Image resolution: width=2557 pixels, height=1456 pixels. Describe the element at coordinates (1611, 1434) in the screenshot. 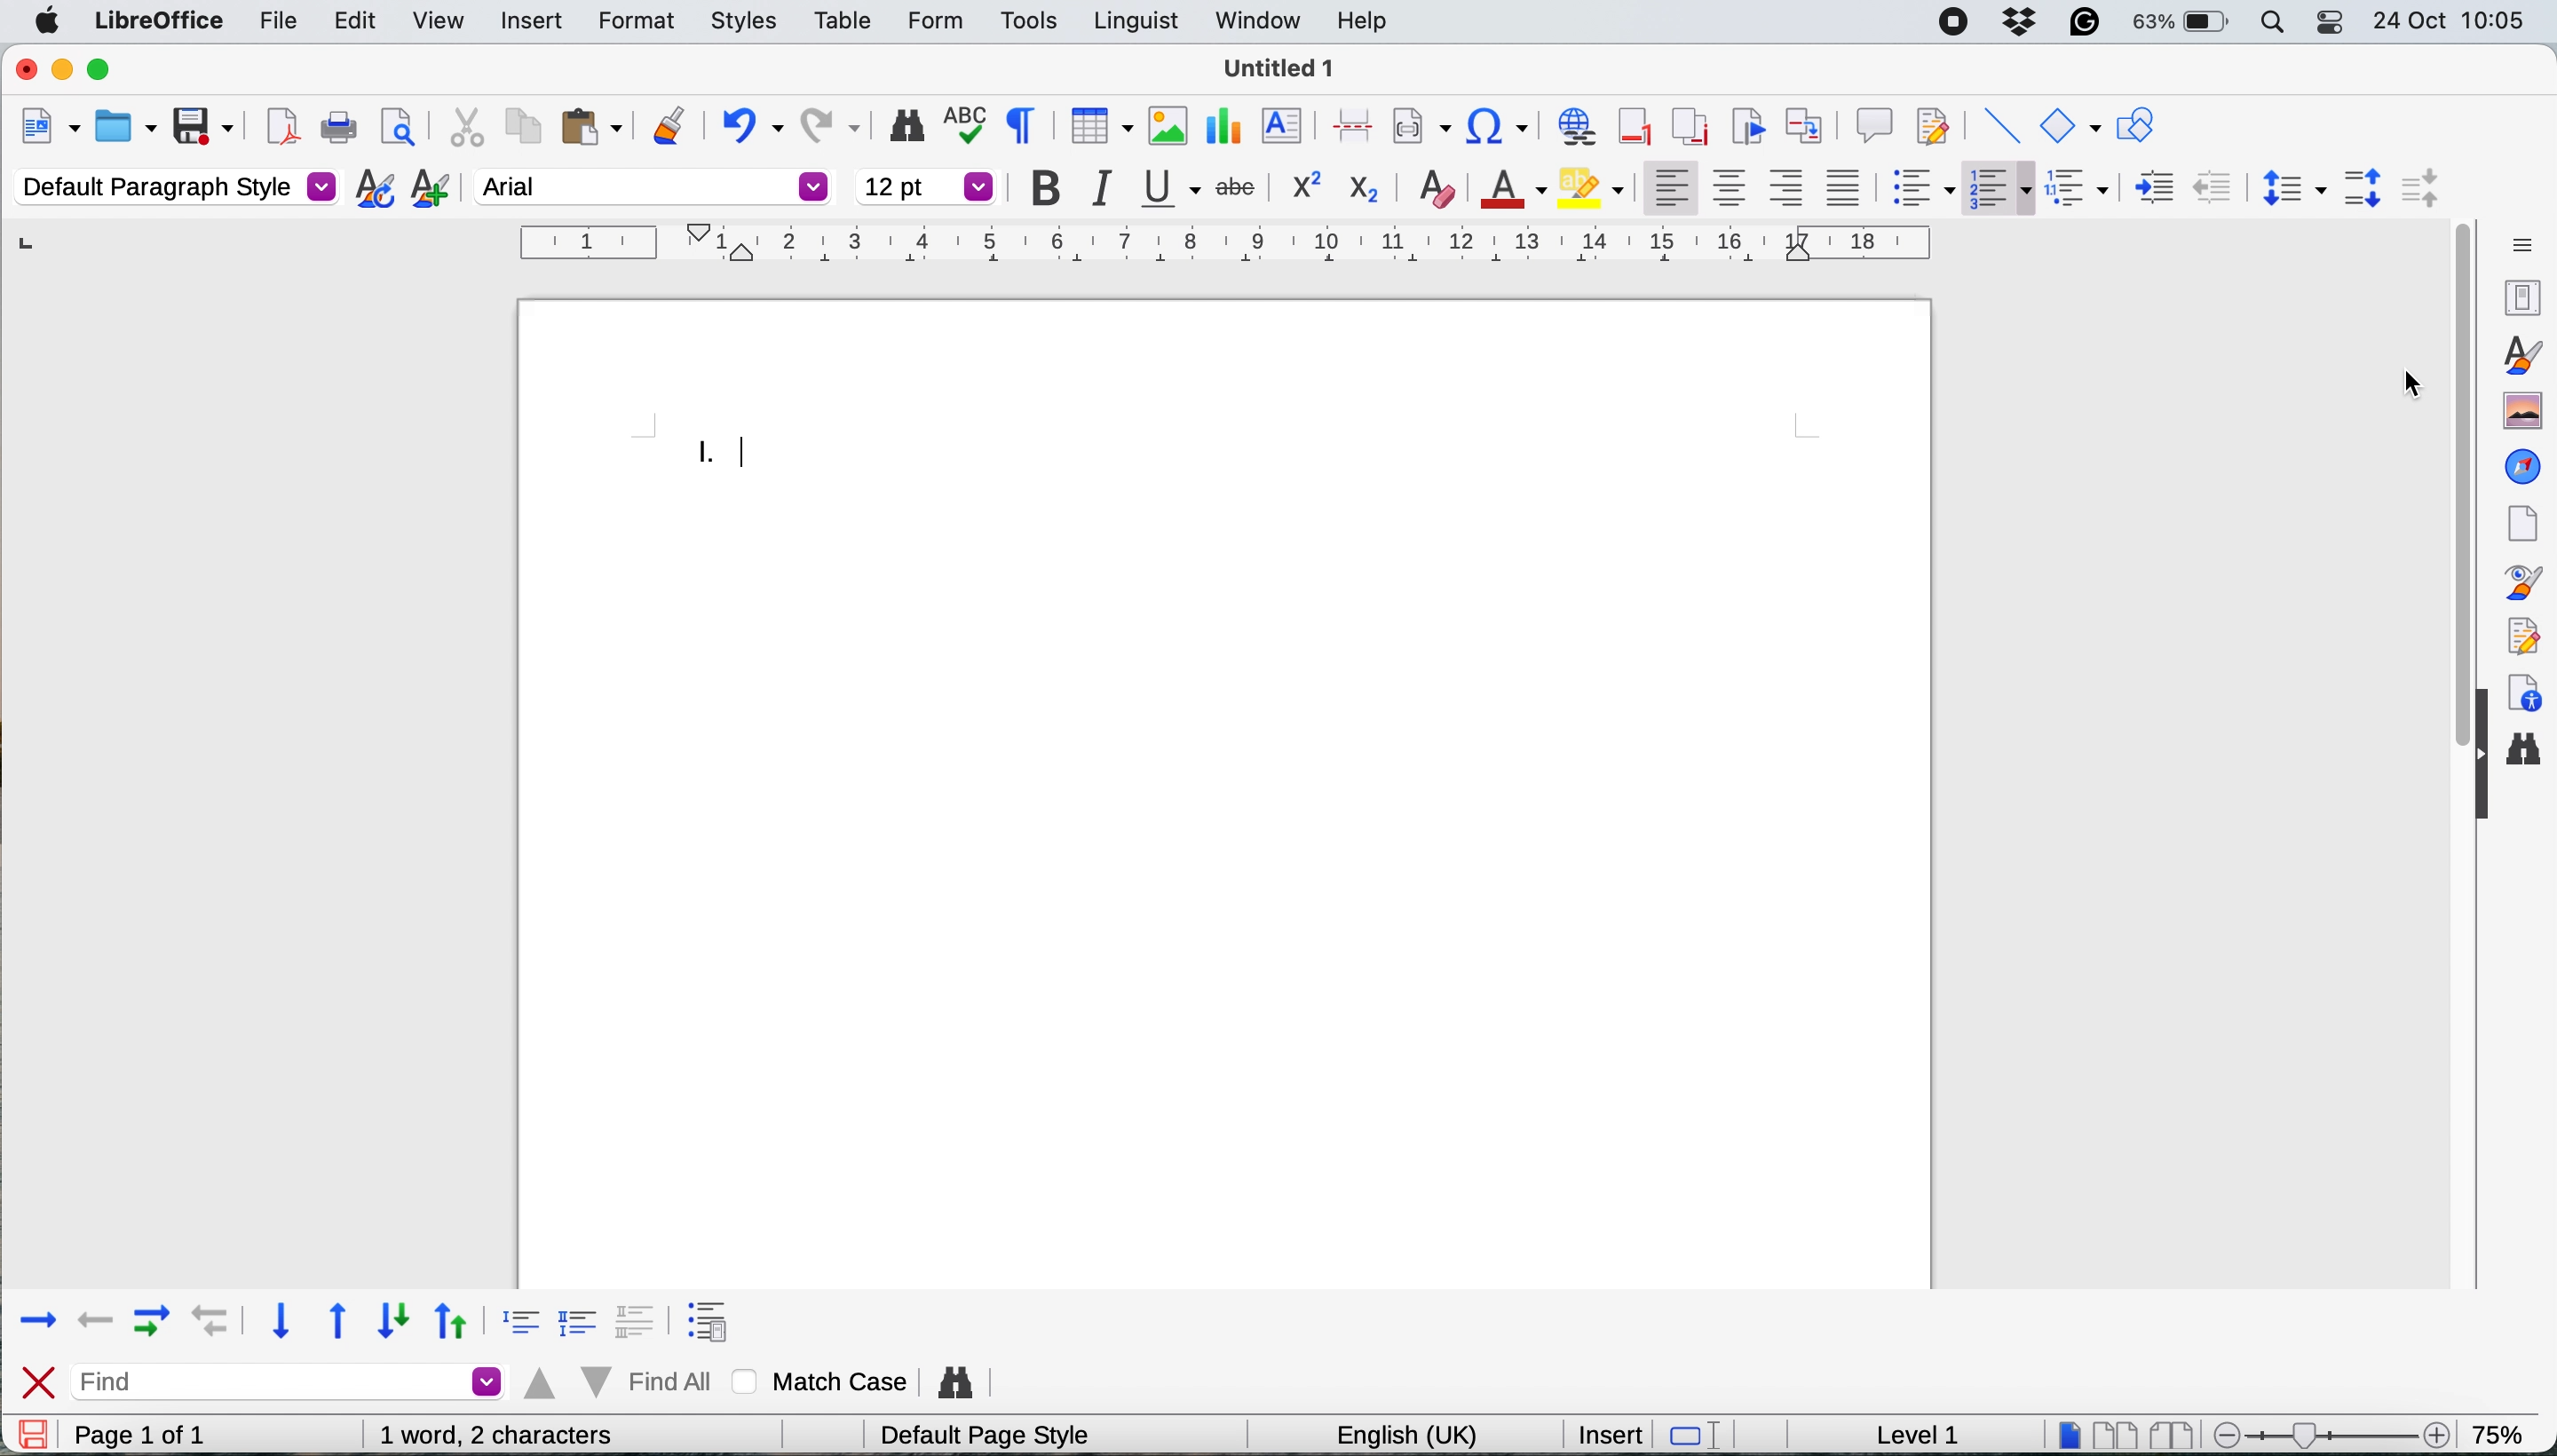

I see `insert` at that location.